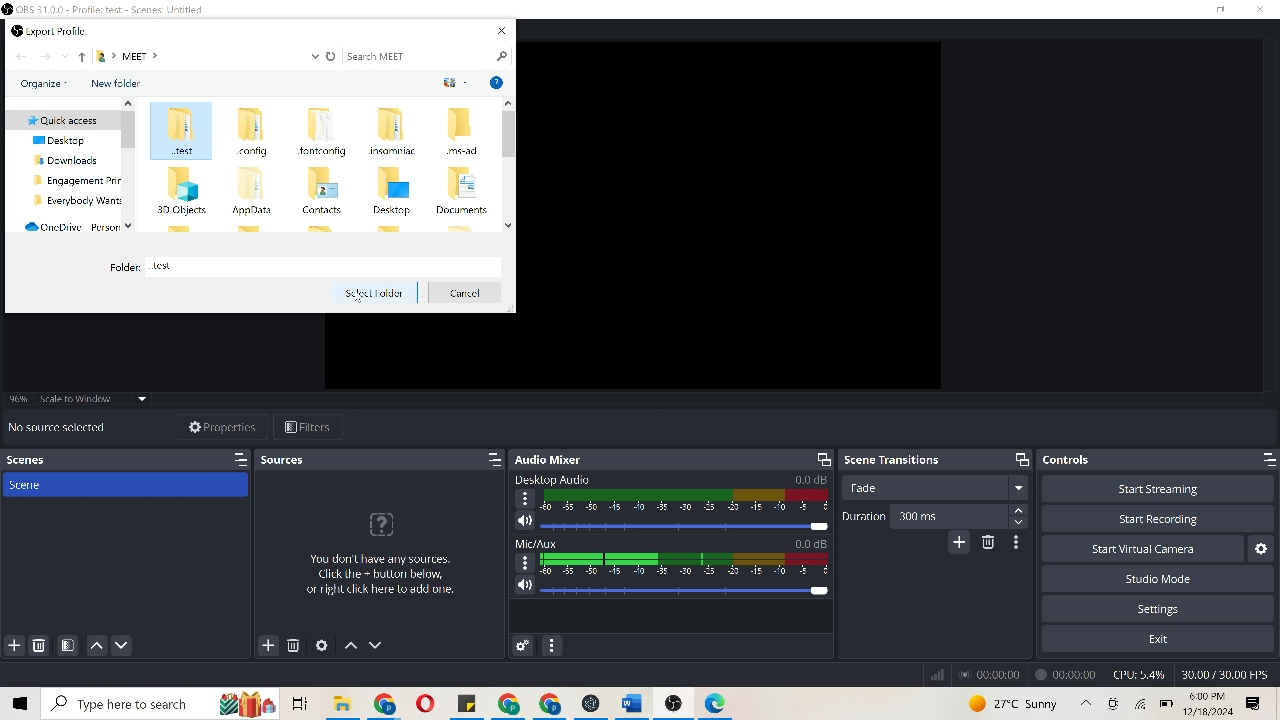  Describe the element at coordinates (216, 426) in the screenshot. I see `properties` at that location.